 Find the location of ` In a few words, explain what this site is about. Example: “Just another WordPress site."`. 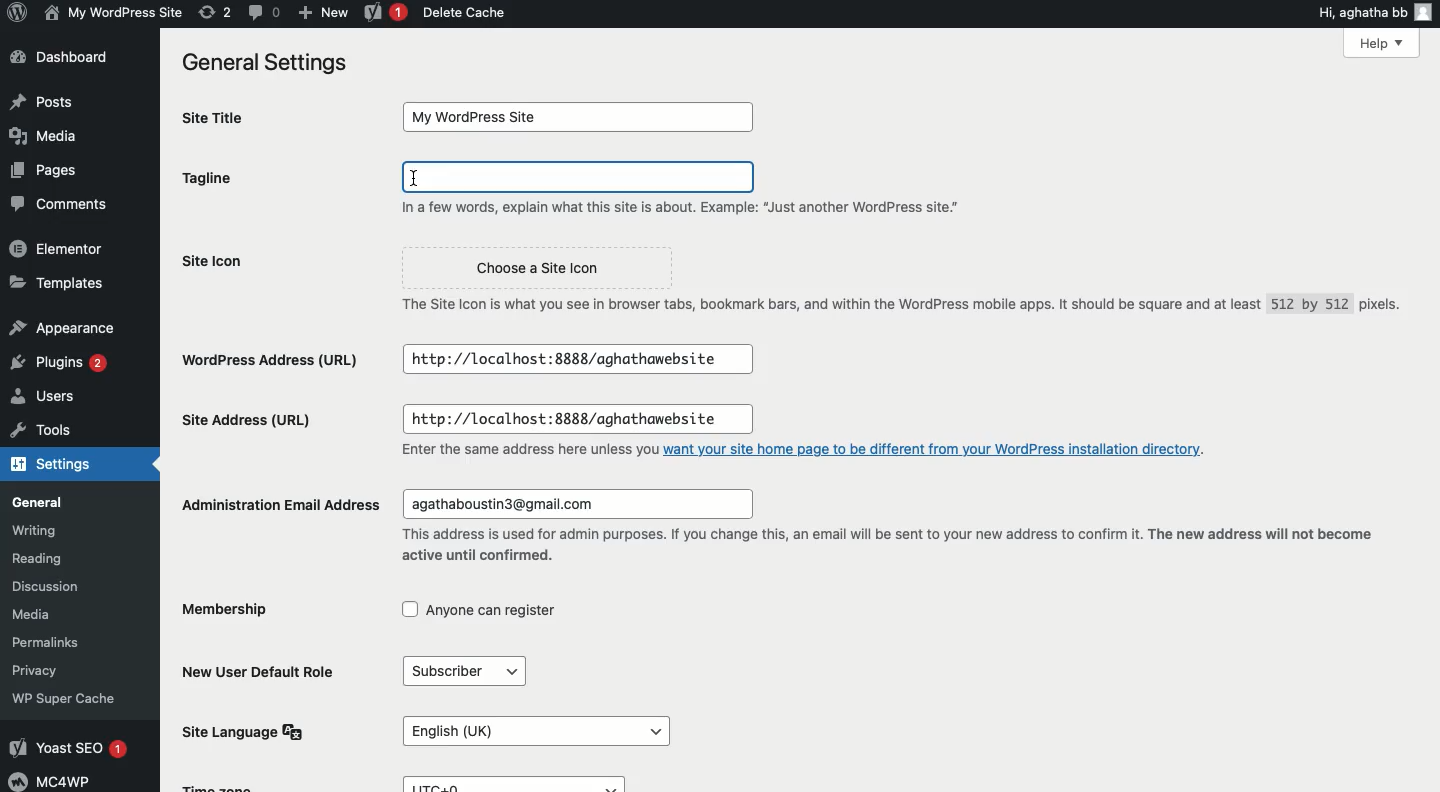

 In a few words, explain what this site is about. Example: “Just another WordPress site." is located at coordinates (702, 210).